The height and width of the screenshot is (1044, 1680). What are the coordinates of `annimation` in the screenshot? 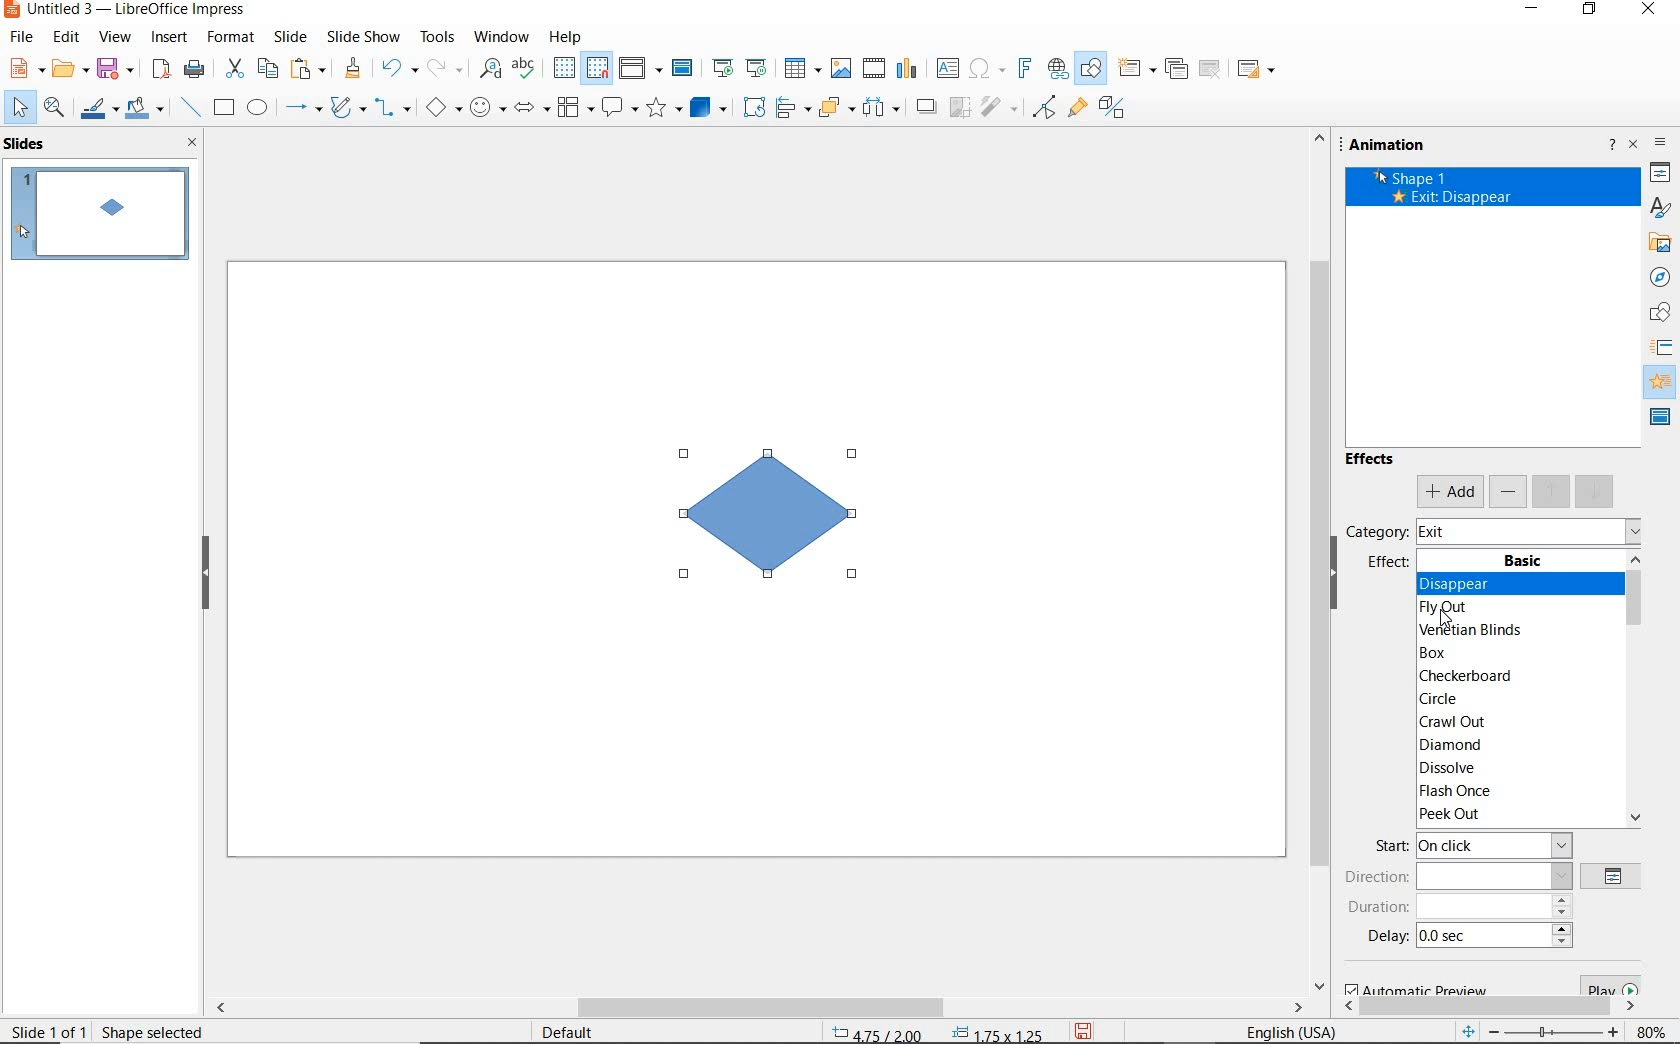 It's located at (1411, 147).